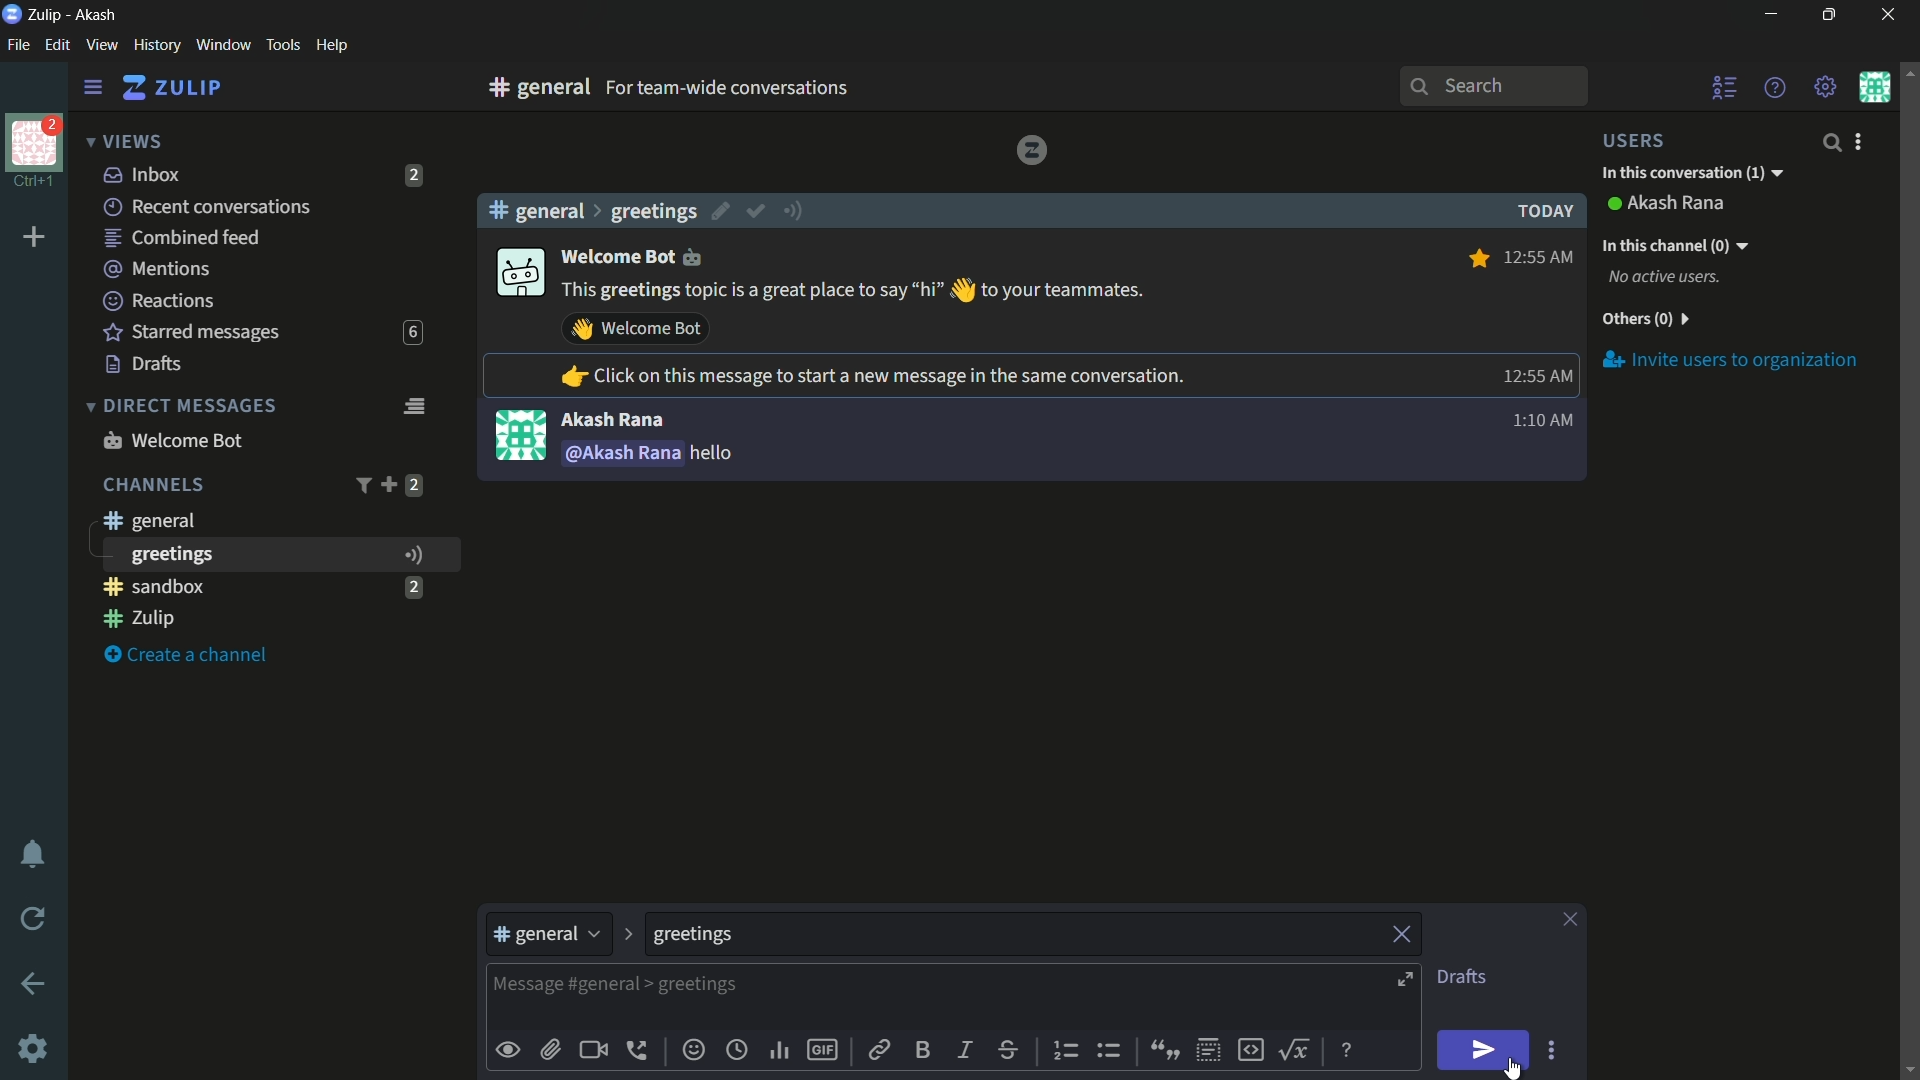 The height and width of the screenshot is (1080, 1920). I want to click on users, so click(1646, 140).